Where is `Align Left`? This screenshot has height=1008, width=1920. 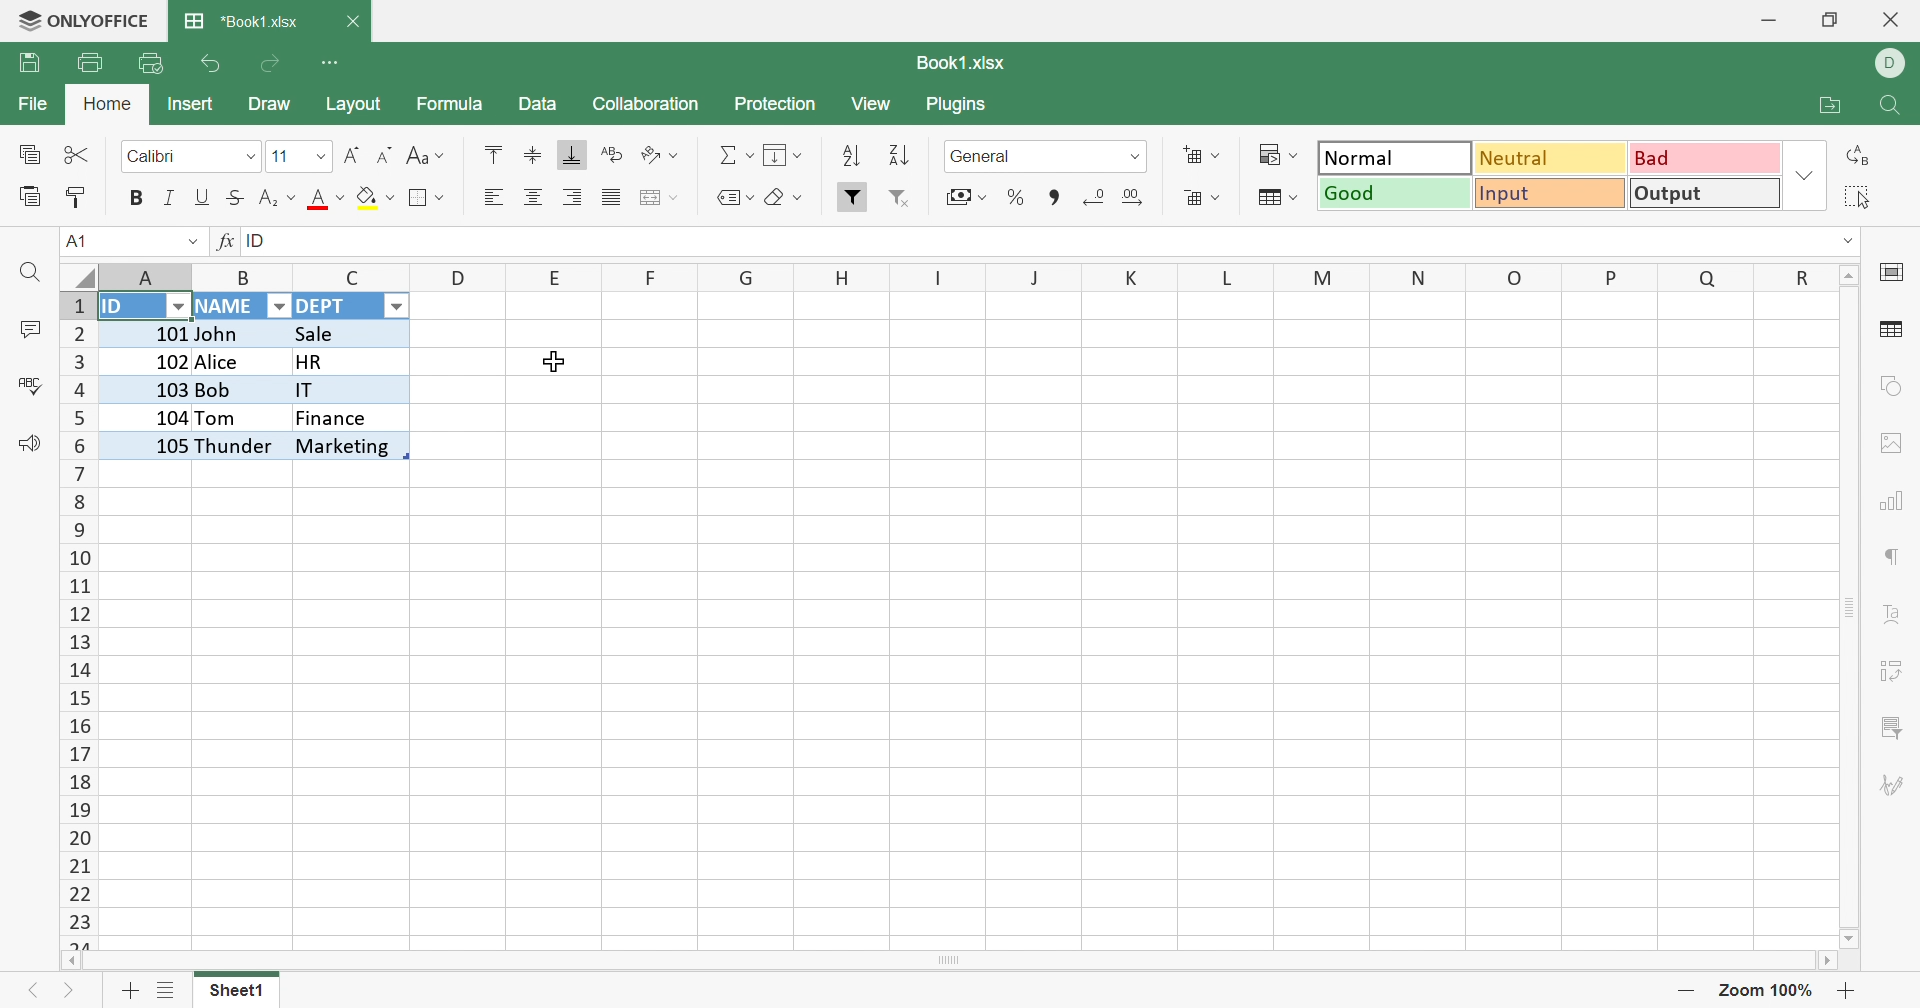 Align Left is located at coordinates (493, 199).